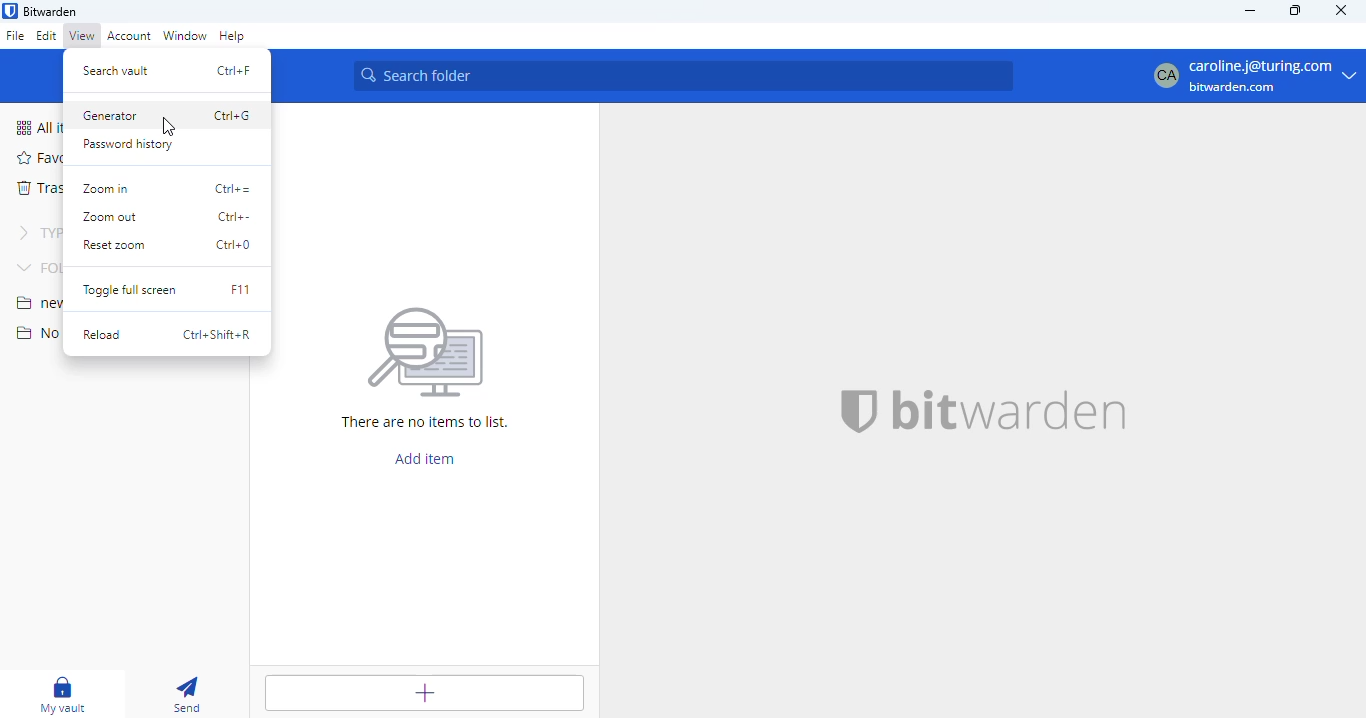 The width and height of the screenshot is (1366, 718). What do you see at coordinates (1252, 10) in the screenshot?
I see `minimize` at bounding box center [1252, 10].